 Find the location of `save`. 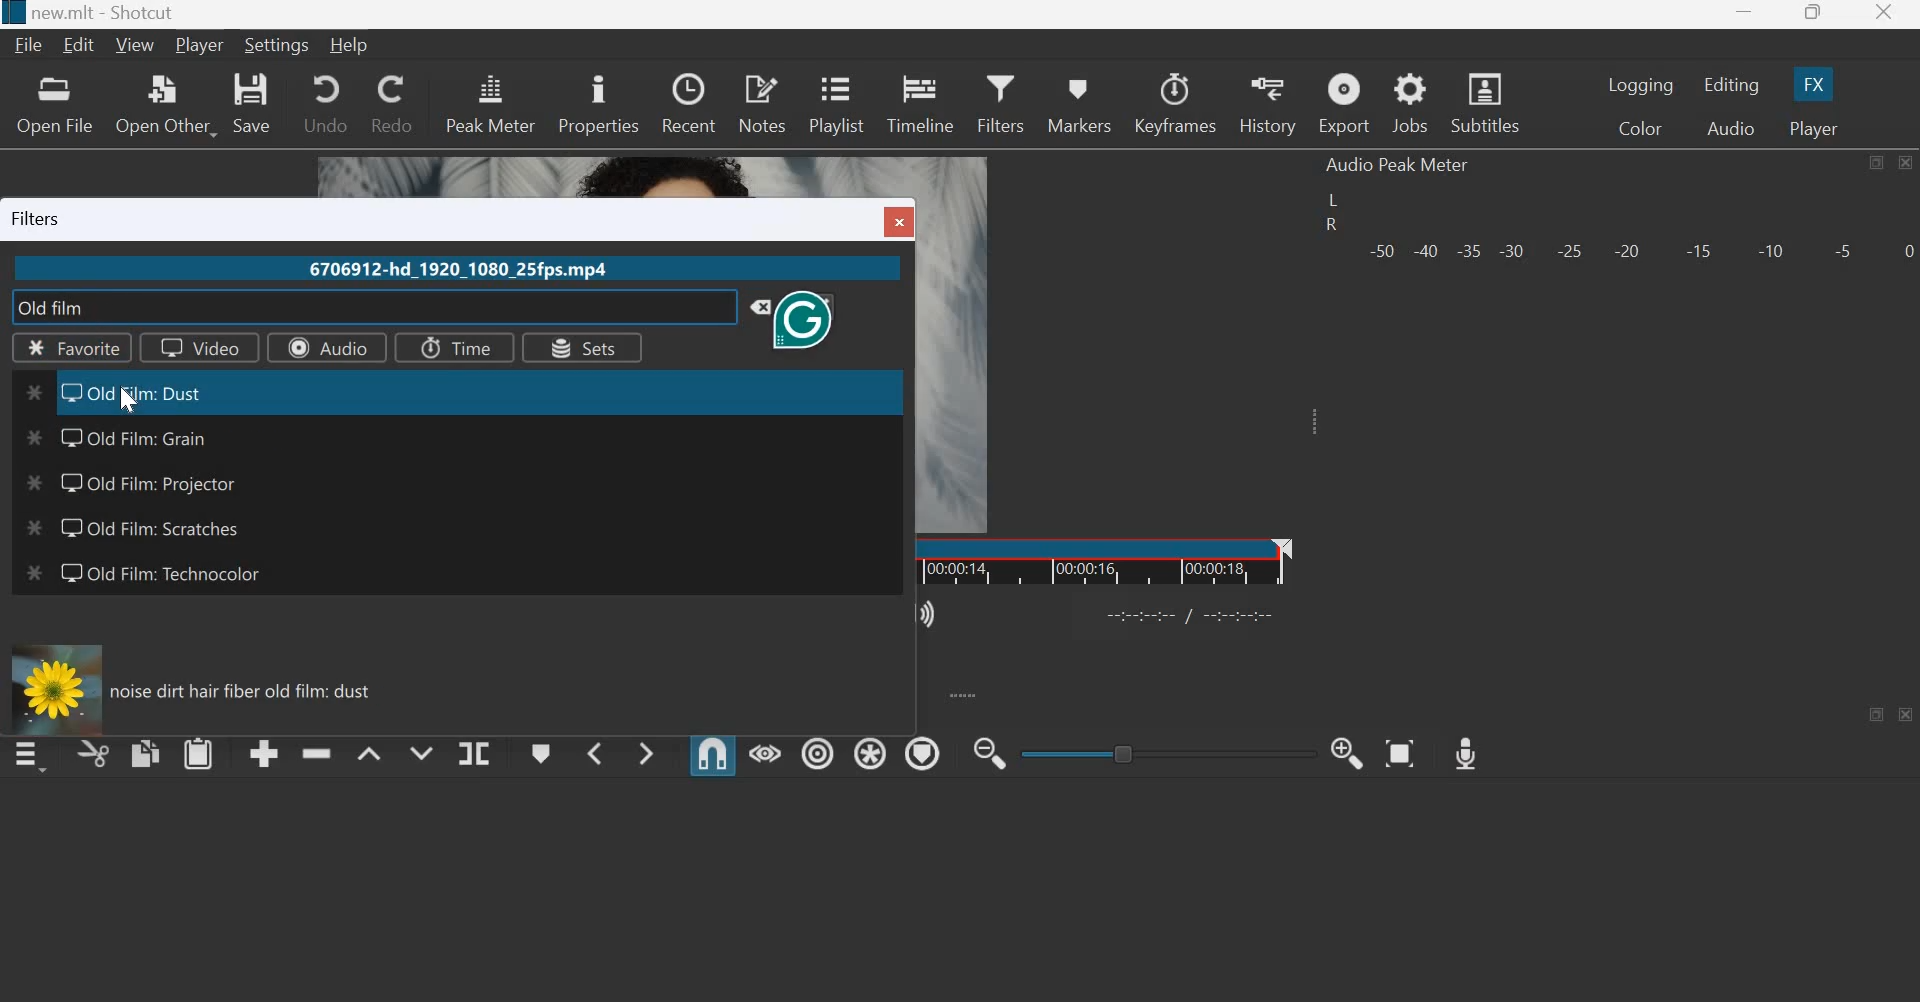

save is located at coordinates (253, 103).